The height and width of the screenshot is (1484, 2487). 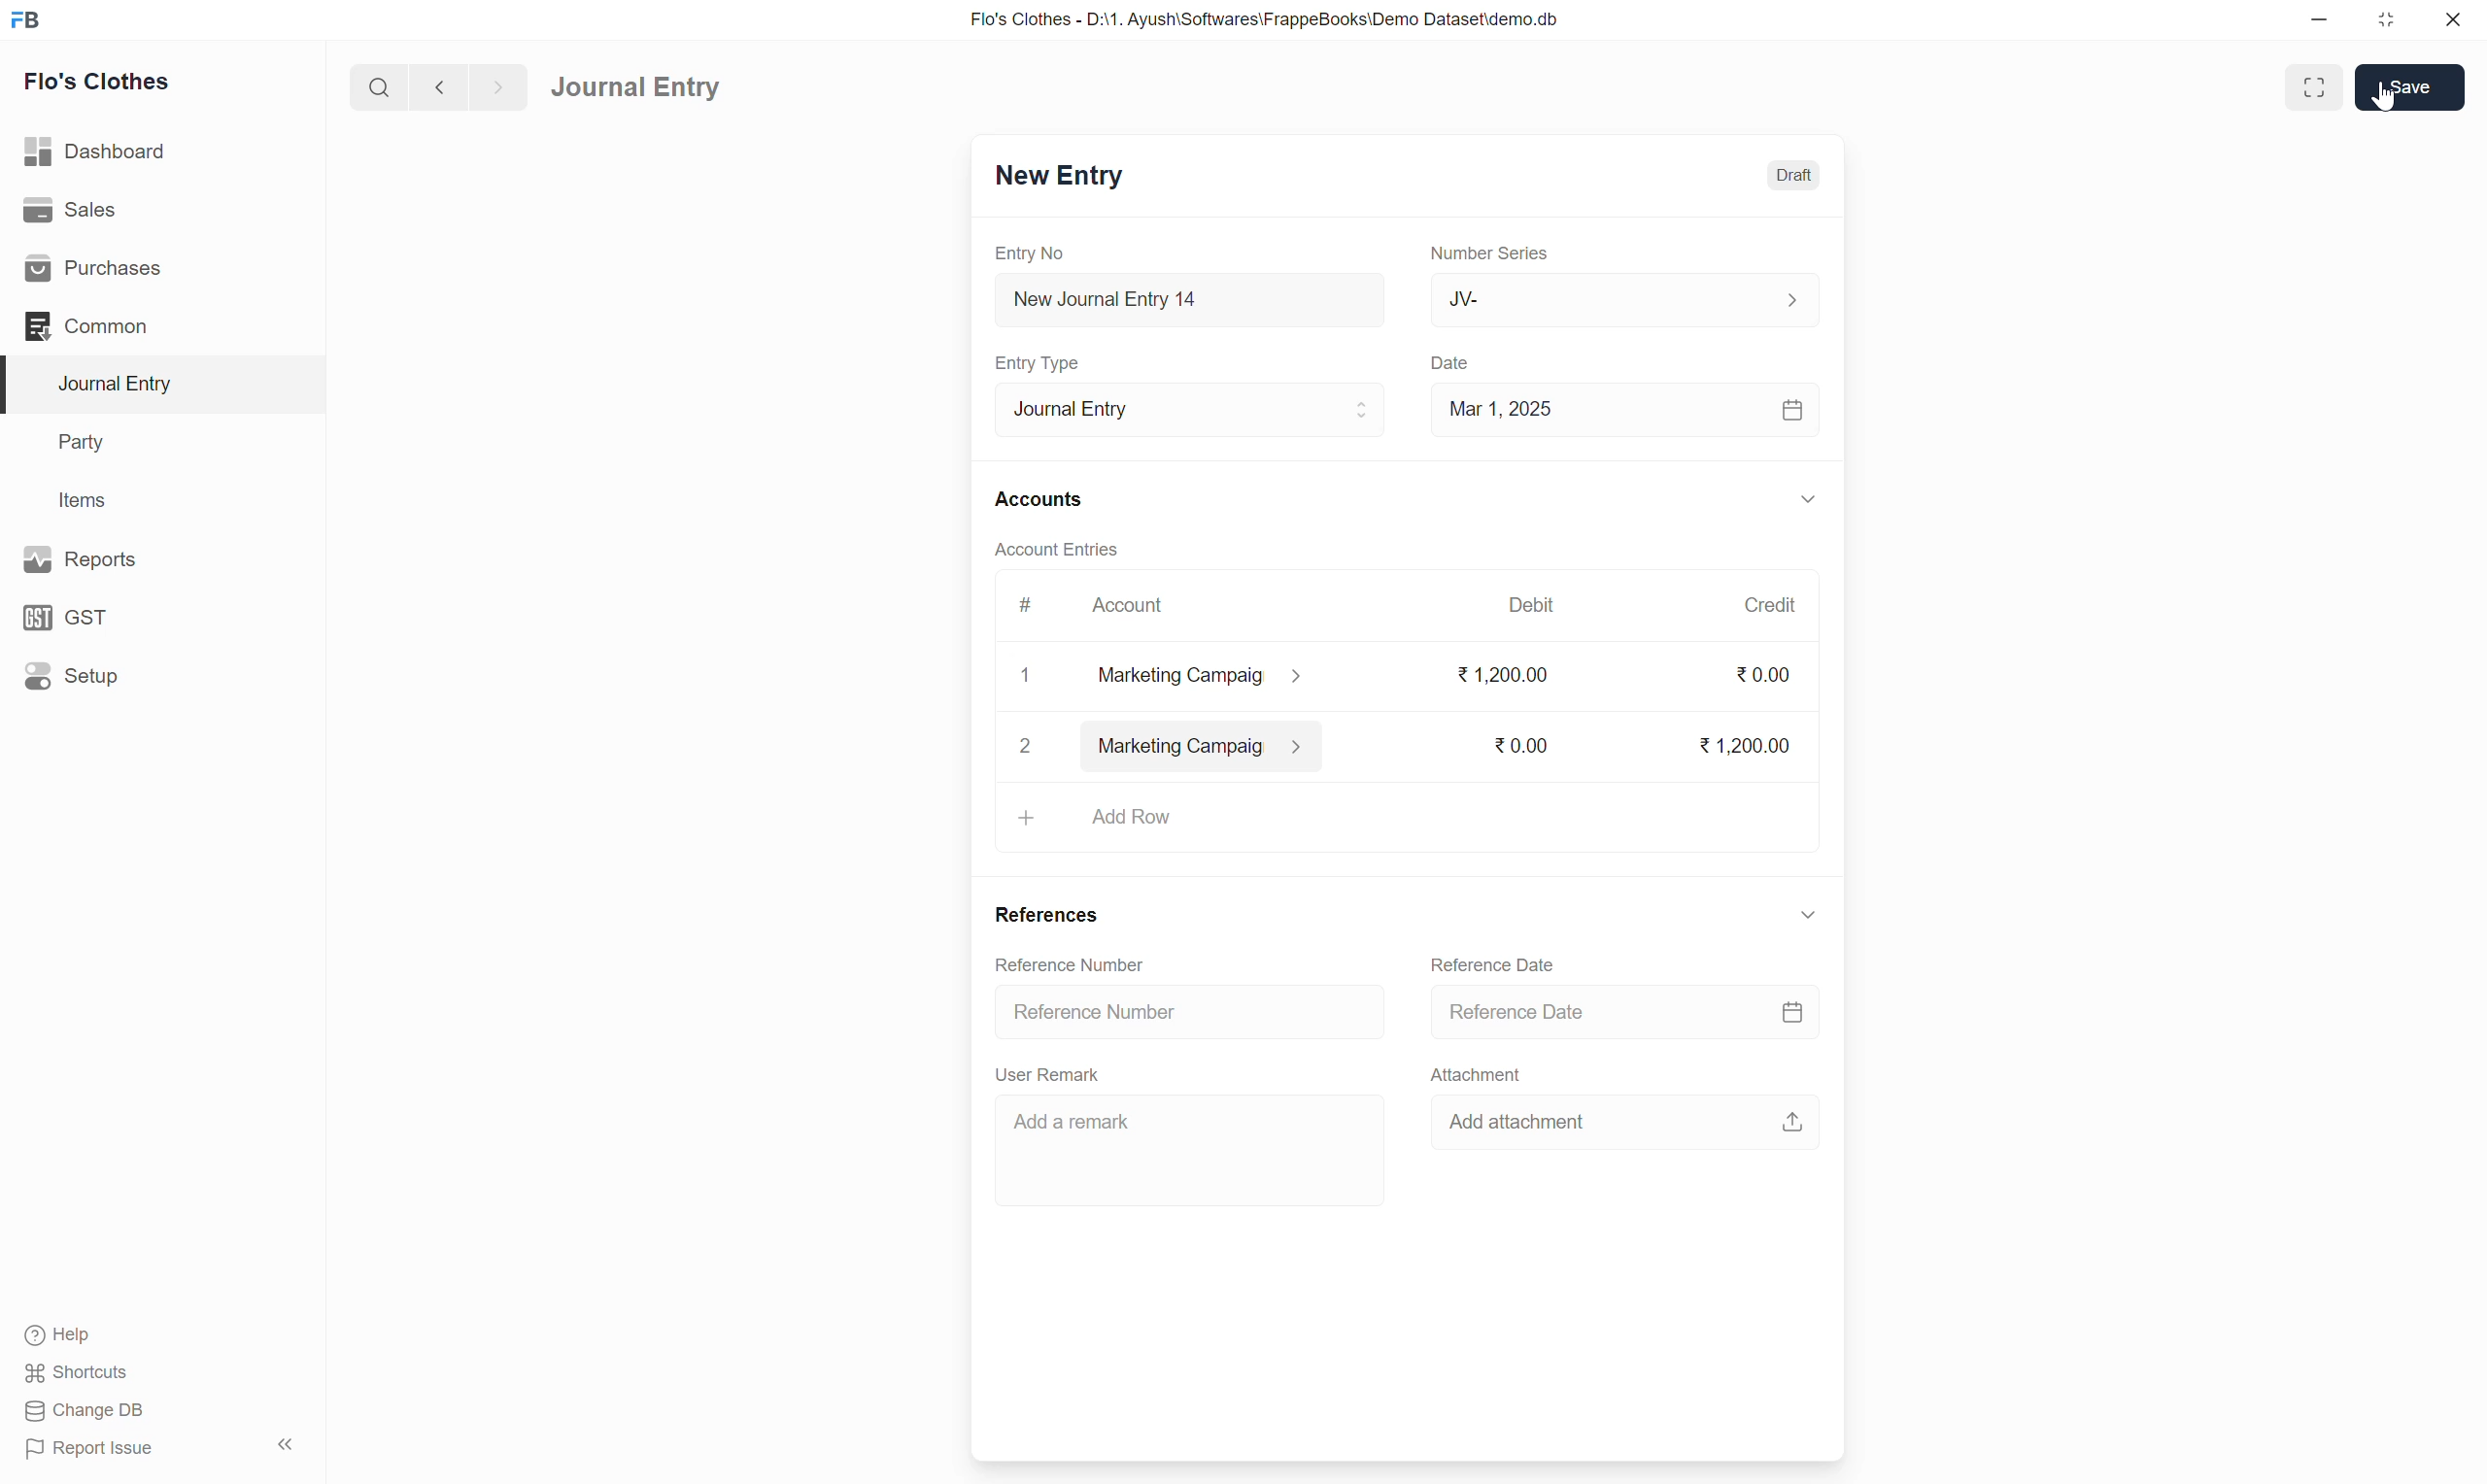 I want to click on Sales, so click(x=69, y=207).